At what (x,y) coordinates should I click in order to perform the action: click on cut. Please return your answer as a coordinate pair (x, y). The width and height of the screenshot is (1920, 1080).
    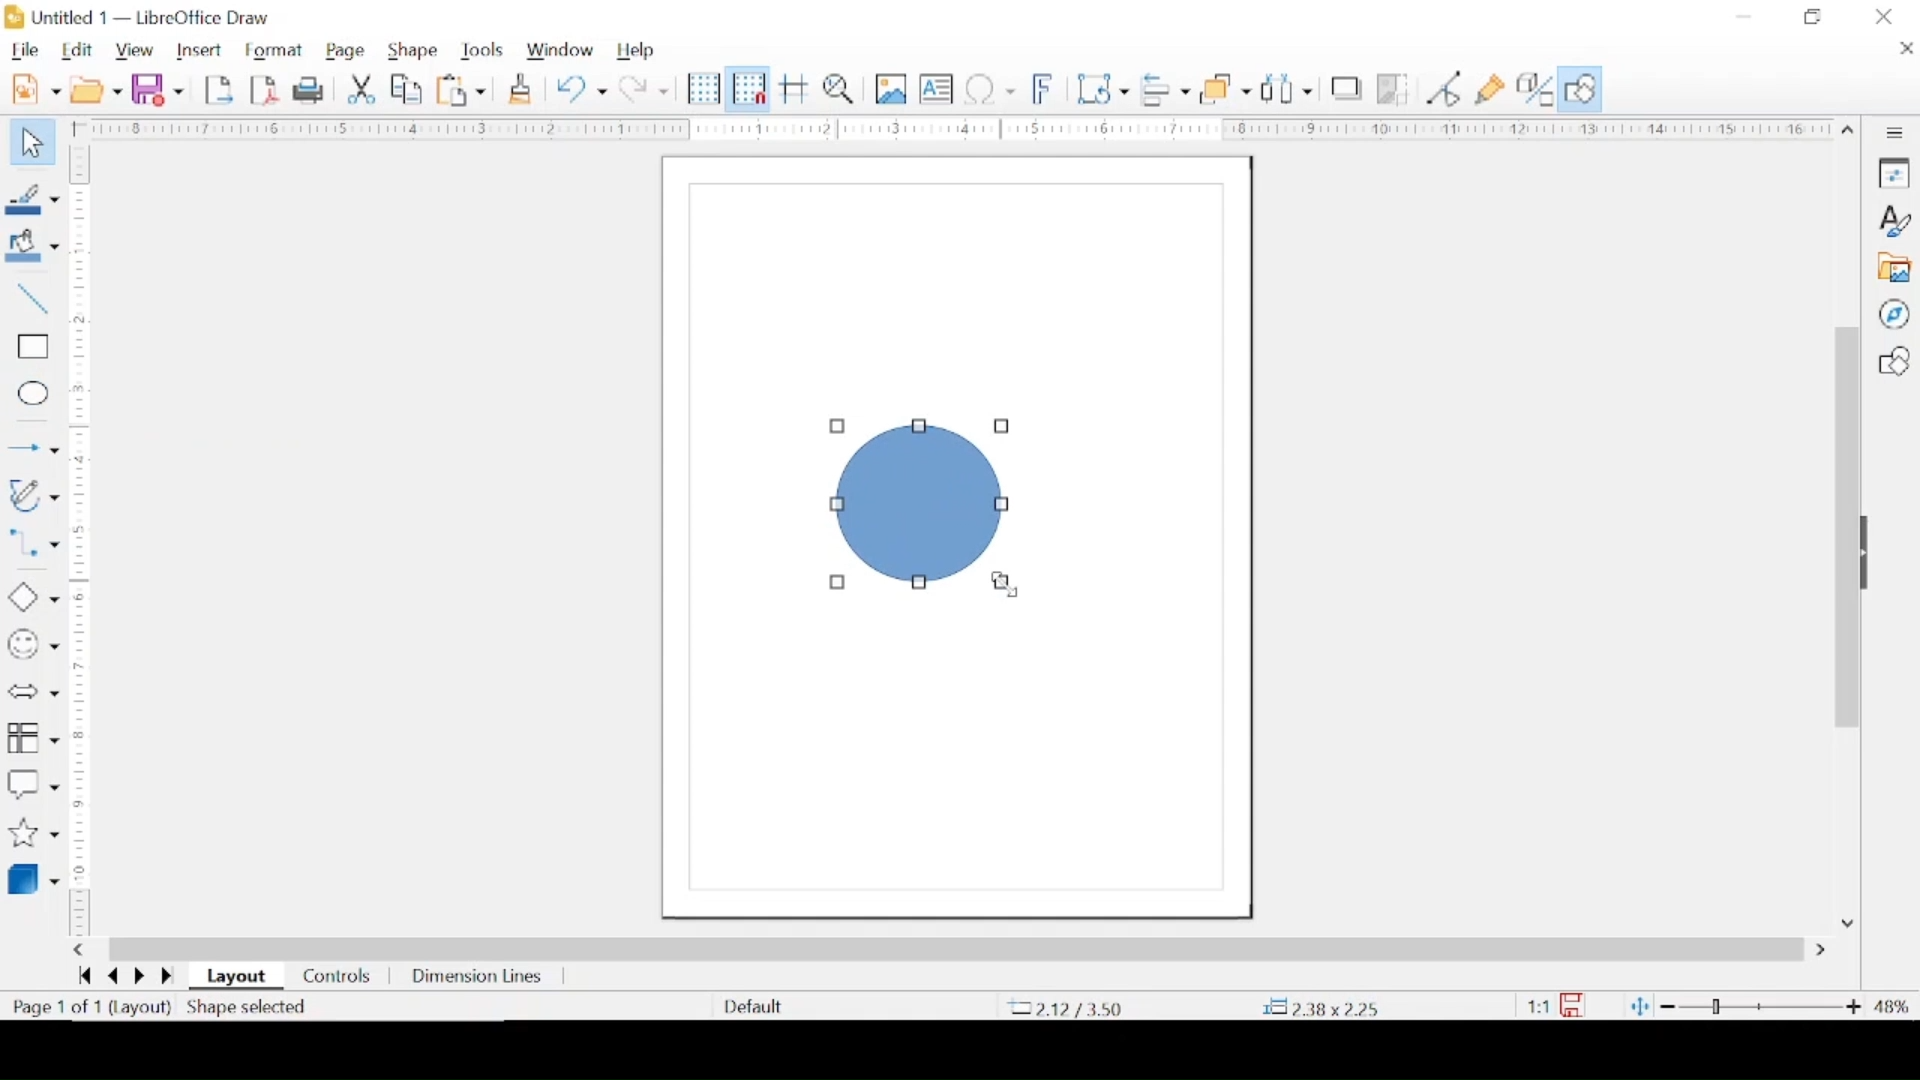
    Looking at the image, I should click on (362, 89).